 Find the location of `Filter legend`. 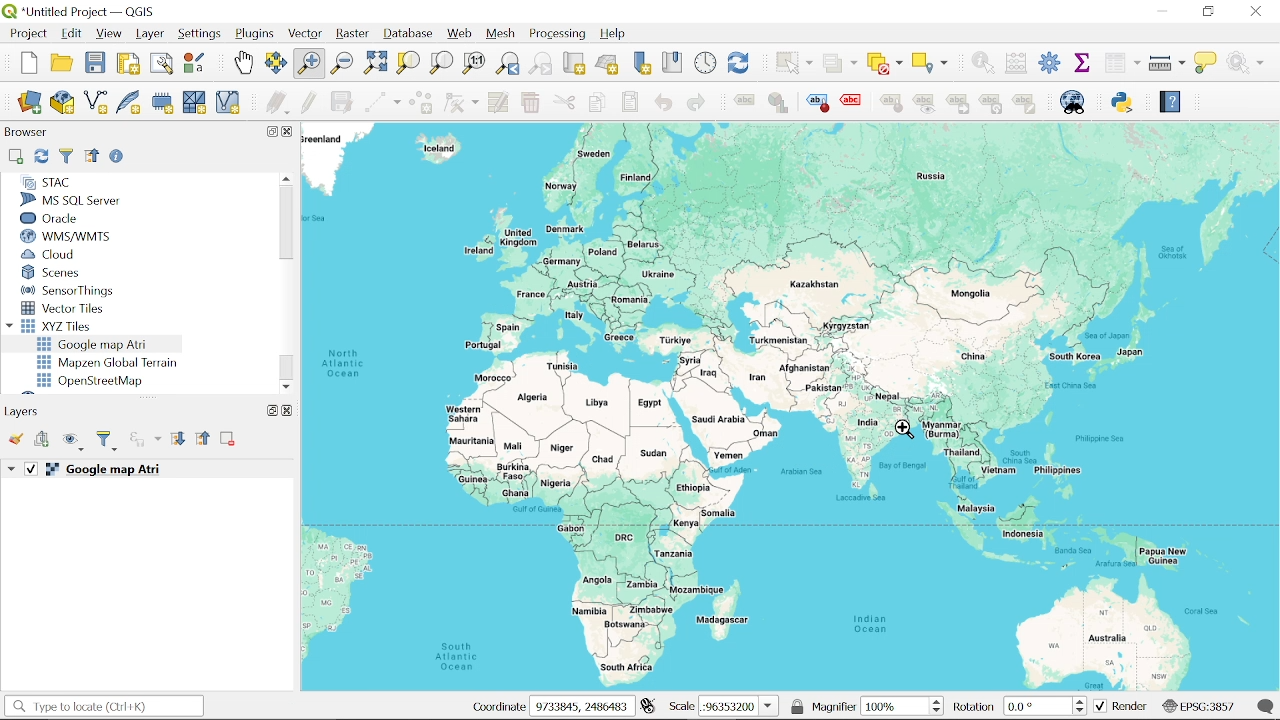

Filter legend is located at coordinates (108, 441).